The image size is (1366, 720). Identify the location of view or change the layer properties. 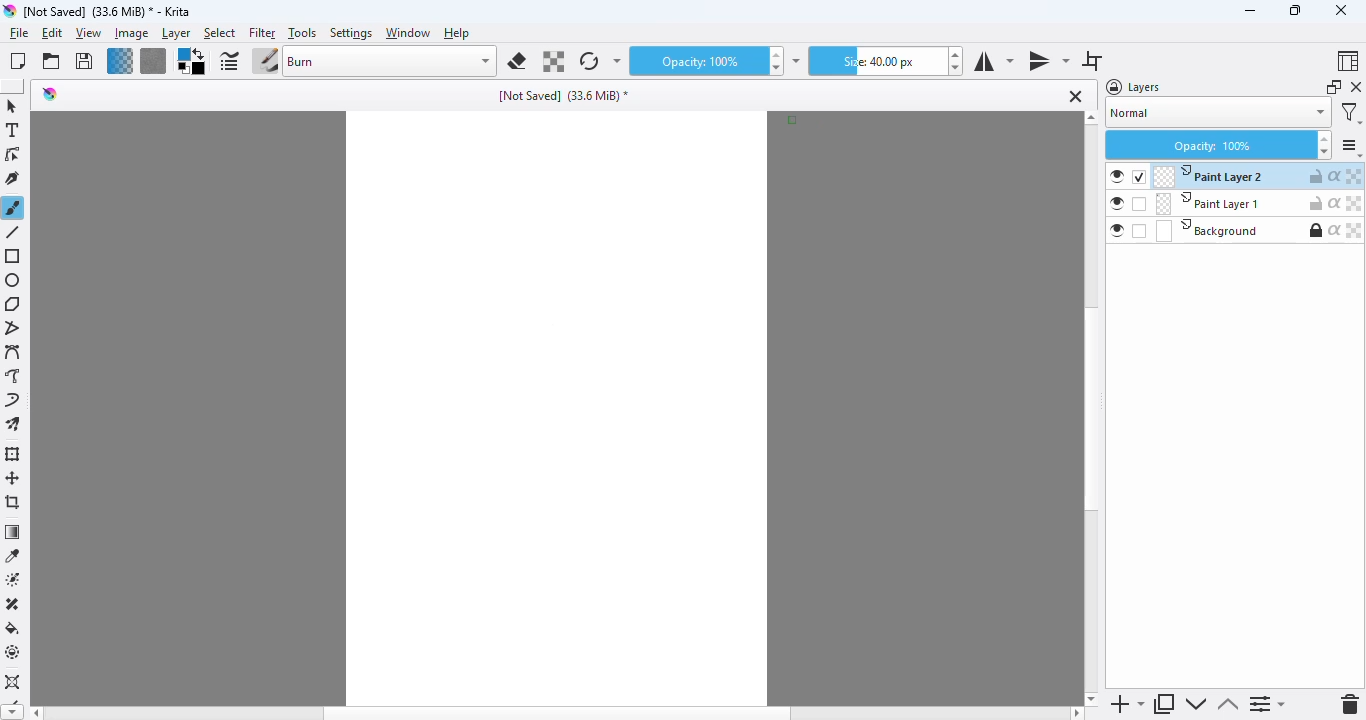
(1268, 705).